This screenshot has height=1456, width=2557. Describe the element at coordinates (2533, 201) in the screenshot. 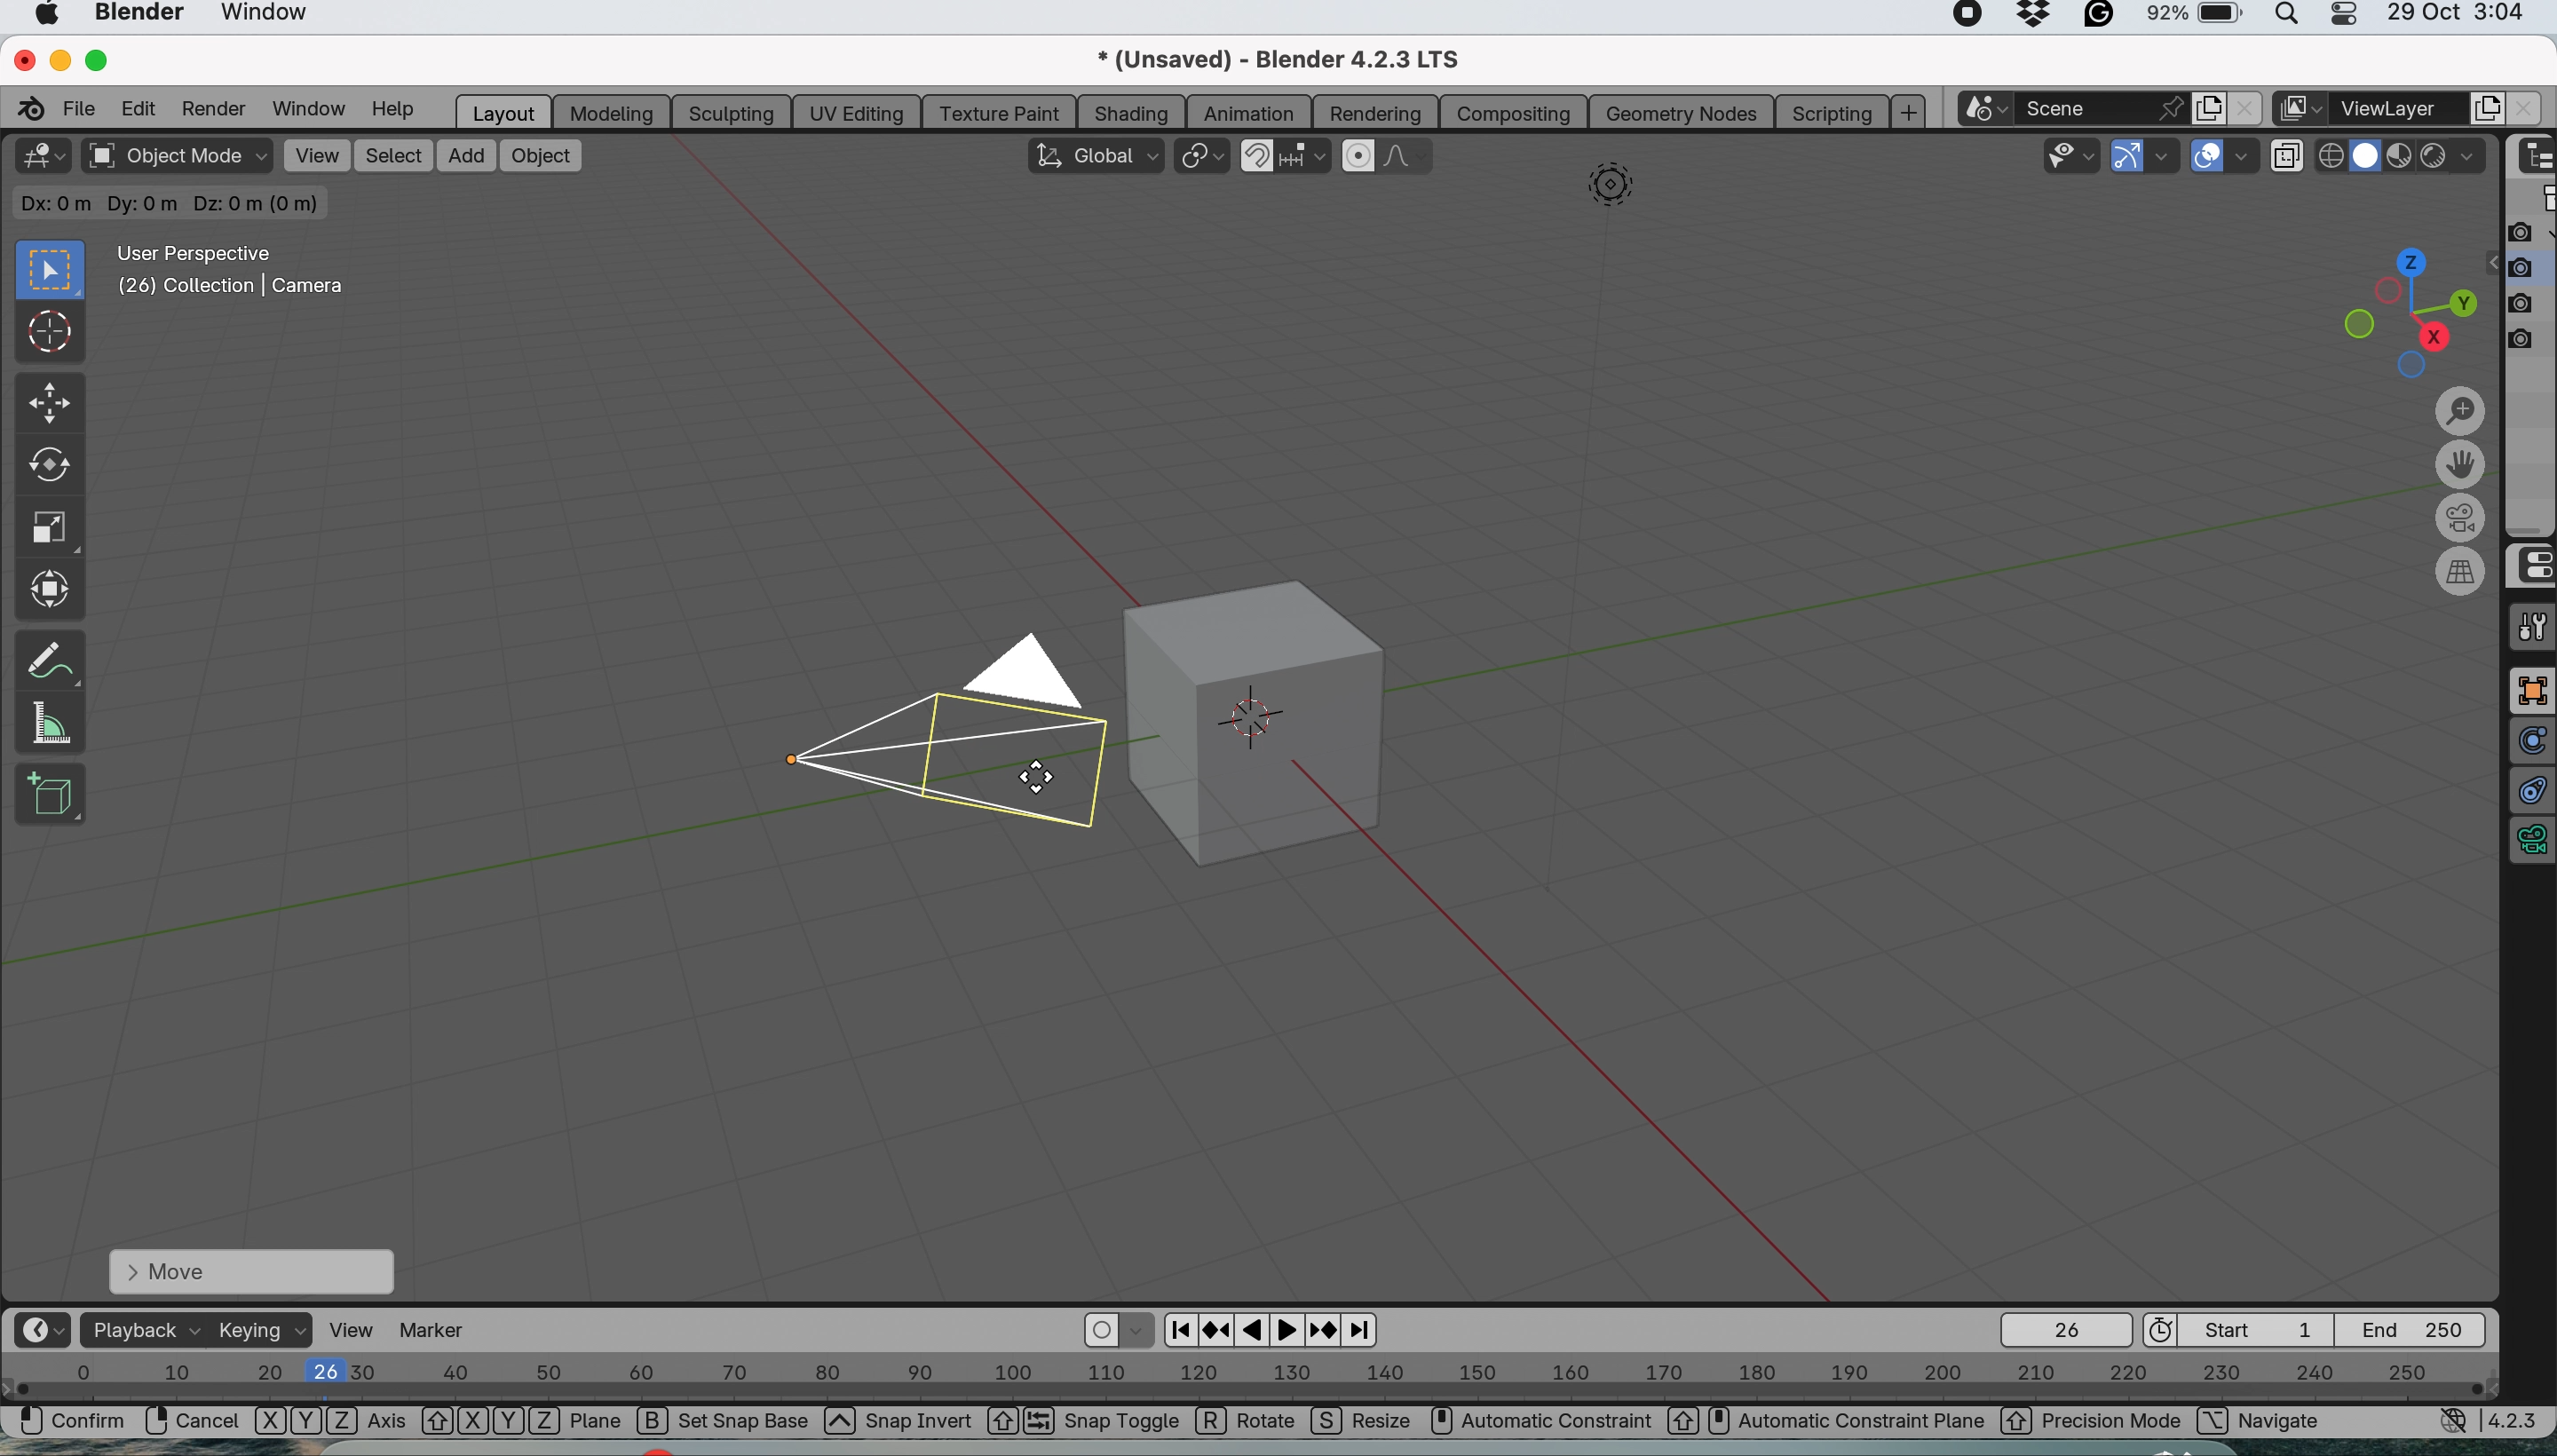

I see `scene collection` at that location.